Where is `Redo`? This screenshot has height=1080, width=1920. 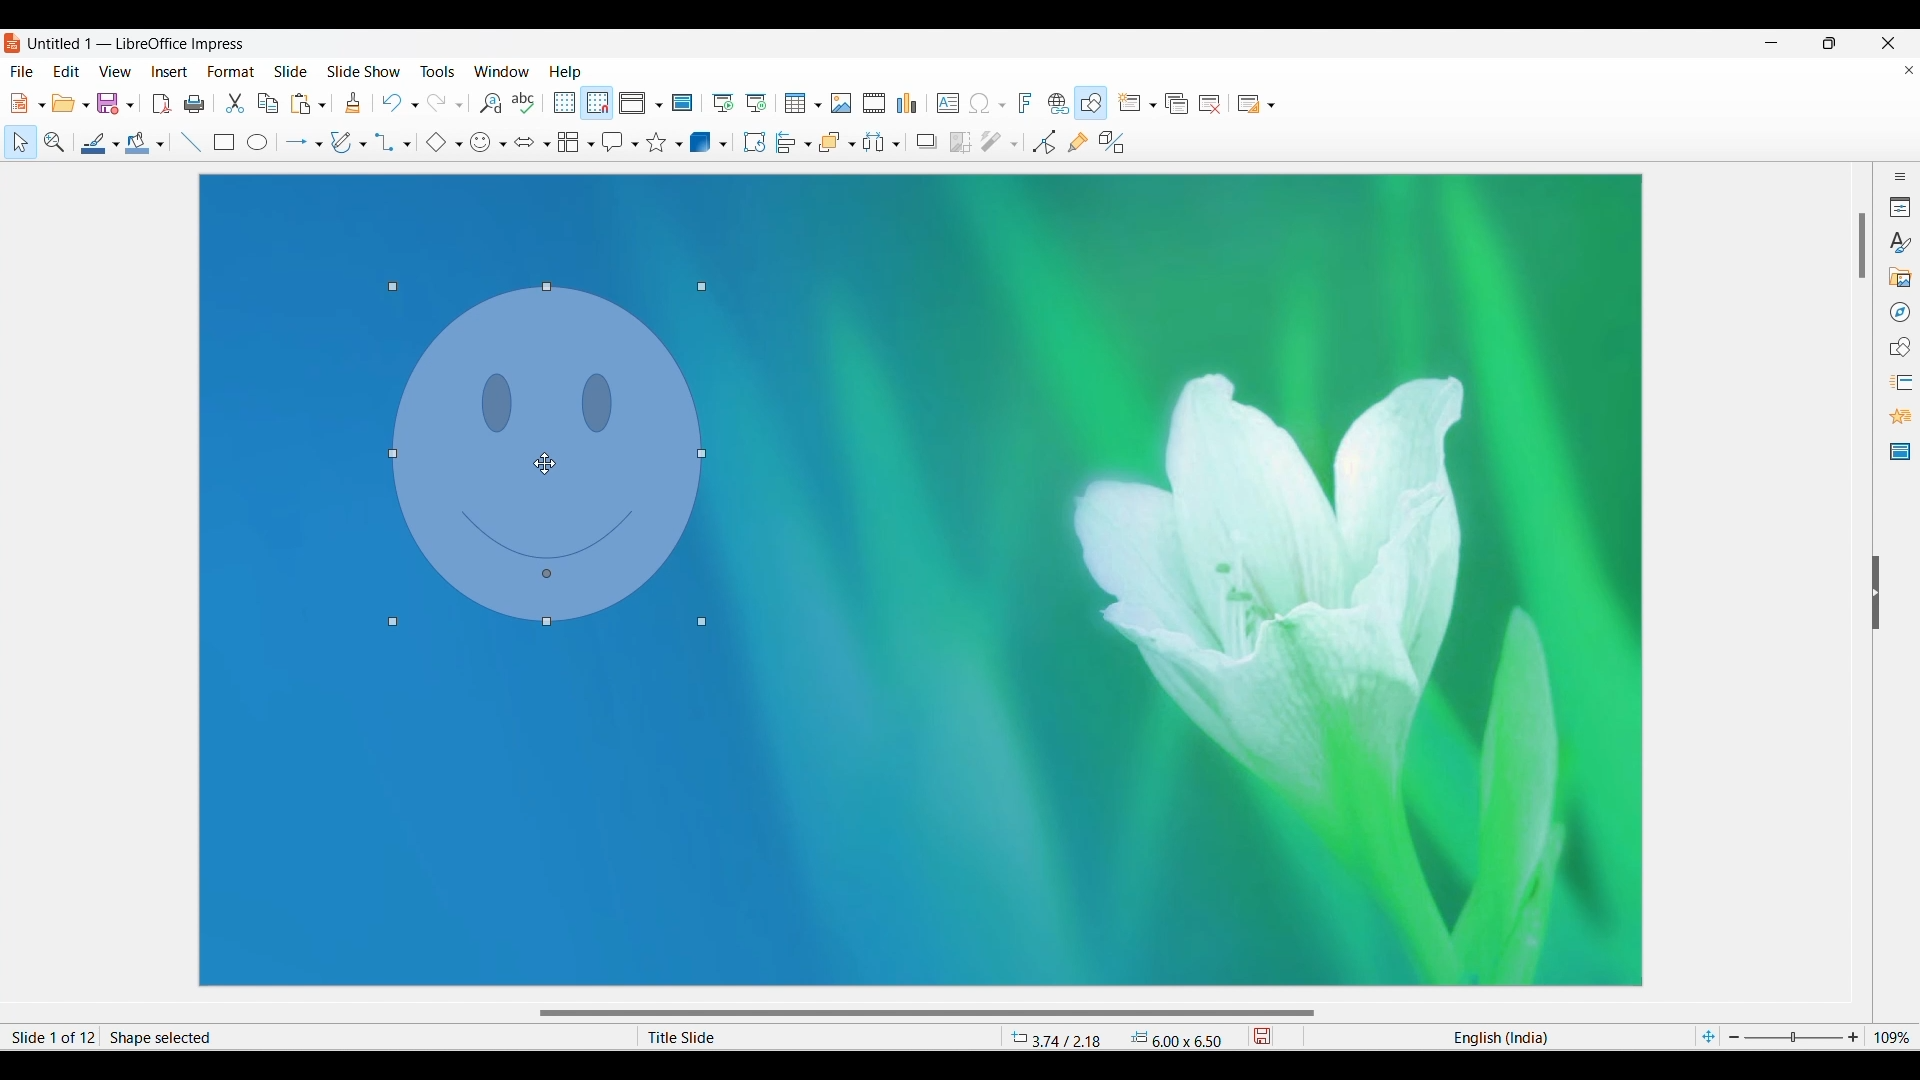
Redo is located at coordinates (438, 103).